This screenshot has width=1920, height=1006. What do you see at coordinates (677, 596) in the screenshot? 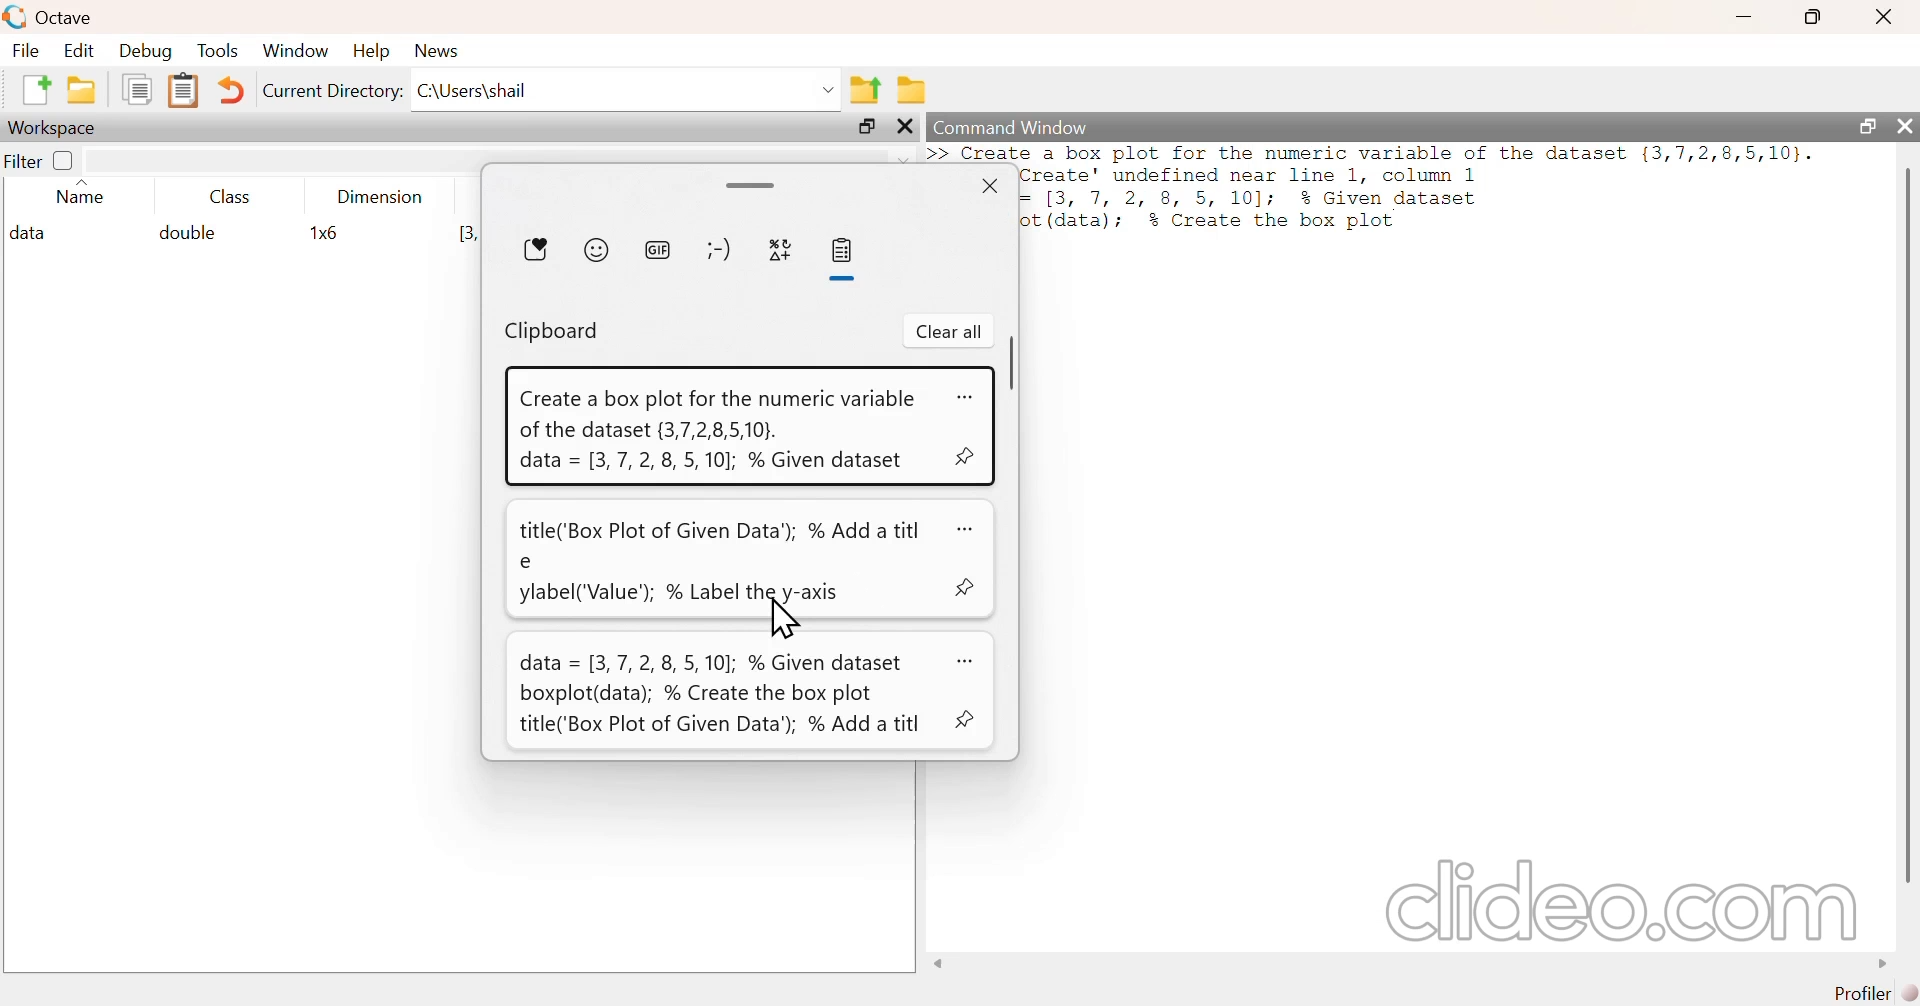
I see `ylabel('Value’); % Label the y-axis` at bounding box center [677, 596].